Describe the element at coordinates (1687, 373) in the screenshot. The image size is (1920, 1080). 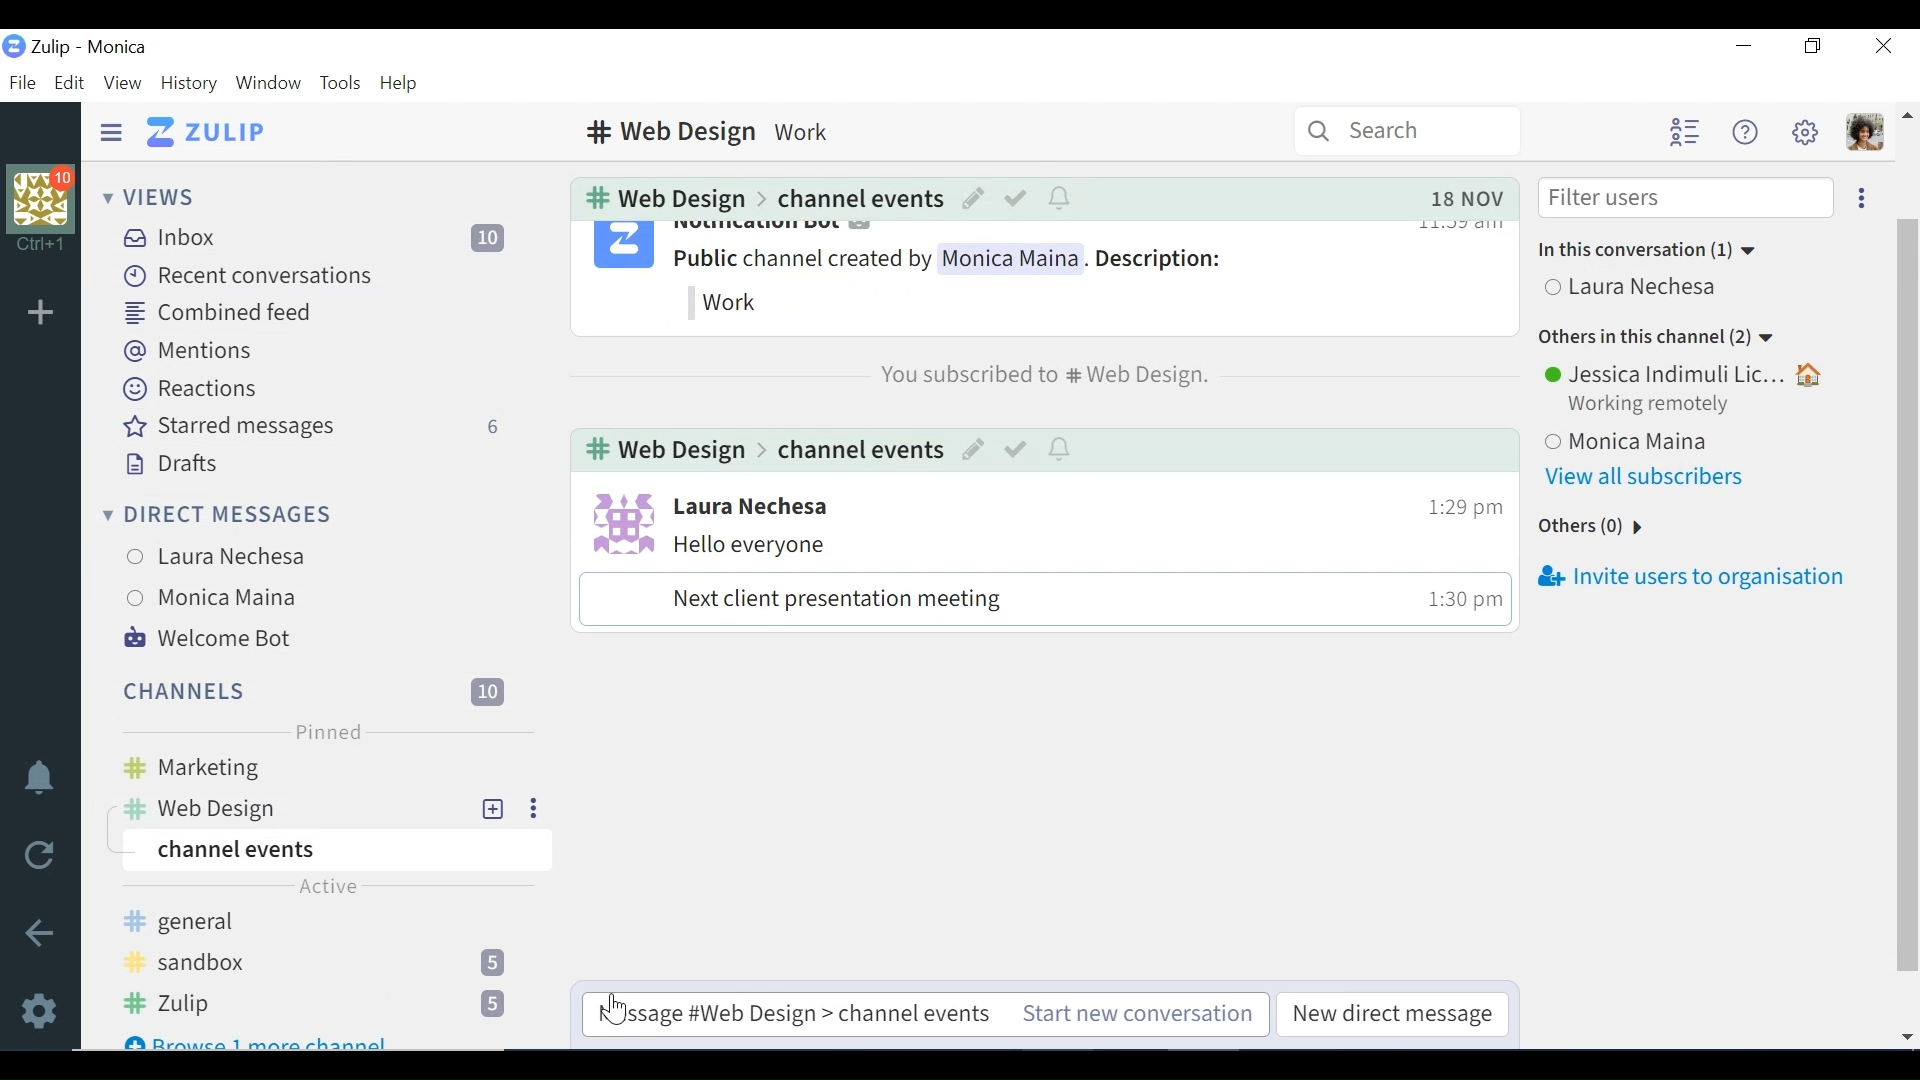
I see `User` at that location.